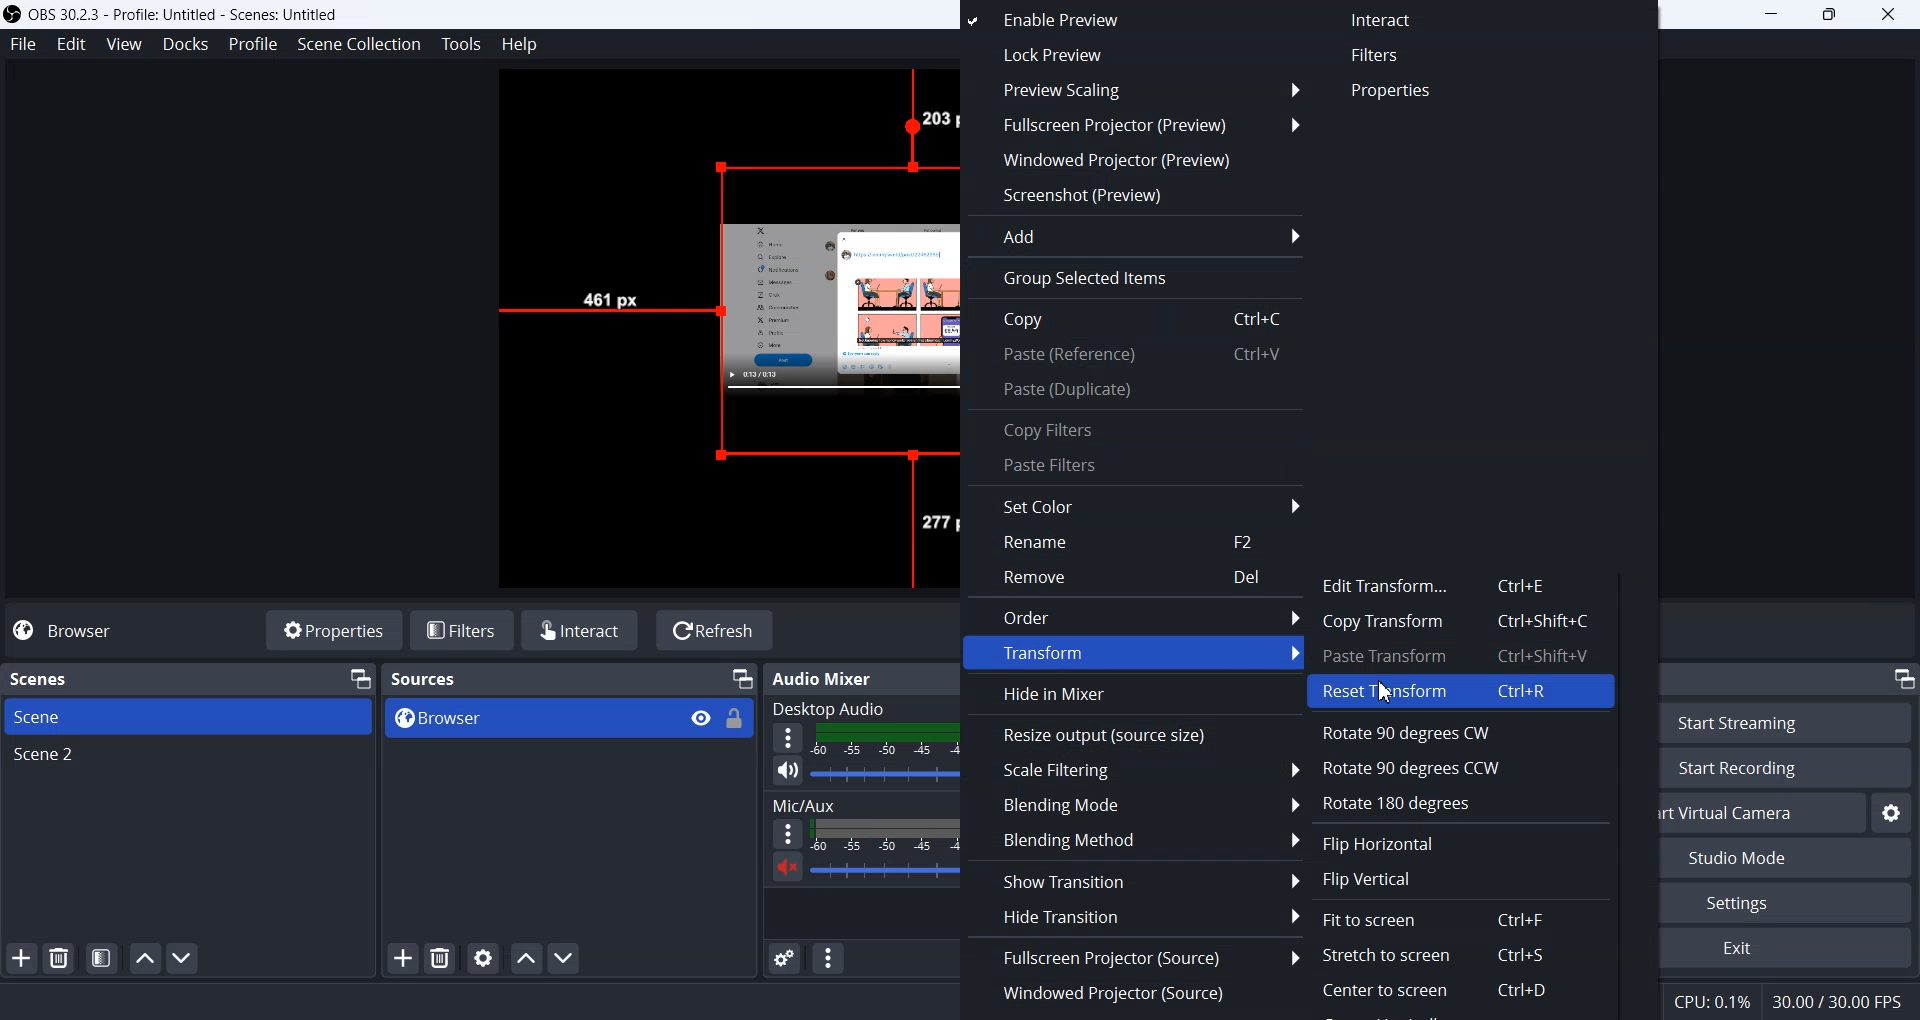 The width and height of the screenshot is (1920, 1020). Describe the element at coordinates (1784, 901) in the screenshot. I see `Settings` at that location.